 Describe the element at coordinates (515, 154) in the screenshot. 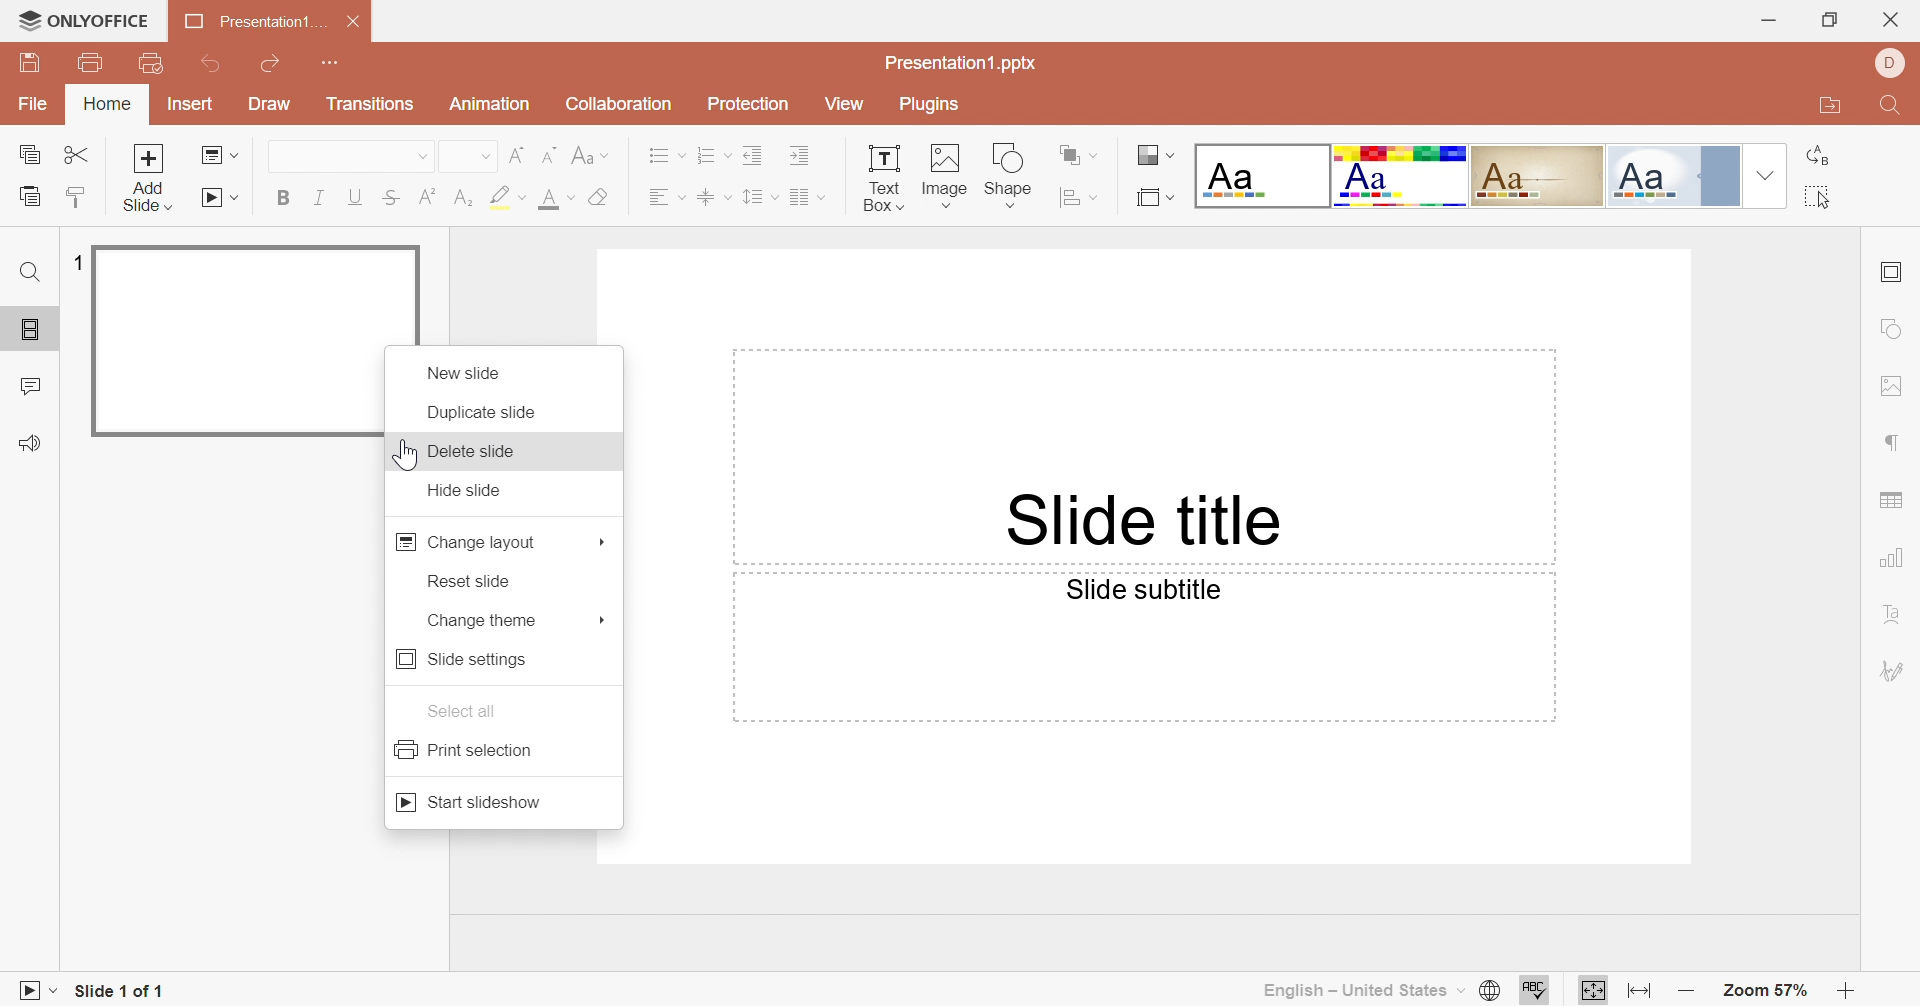

I see `Increment font size` at that location.